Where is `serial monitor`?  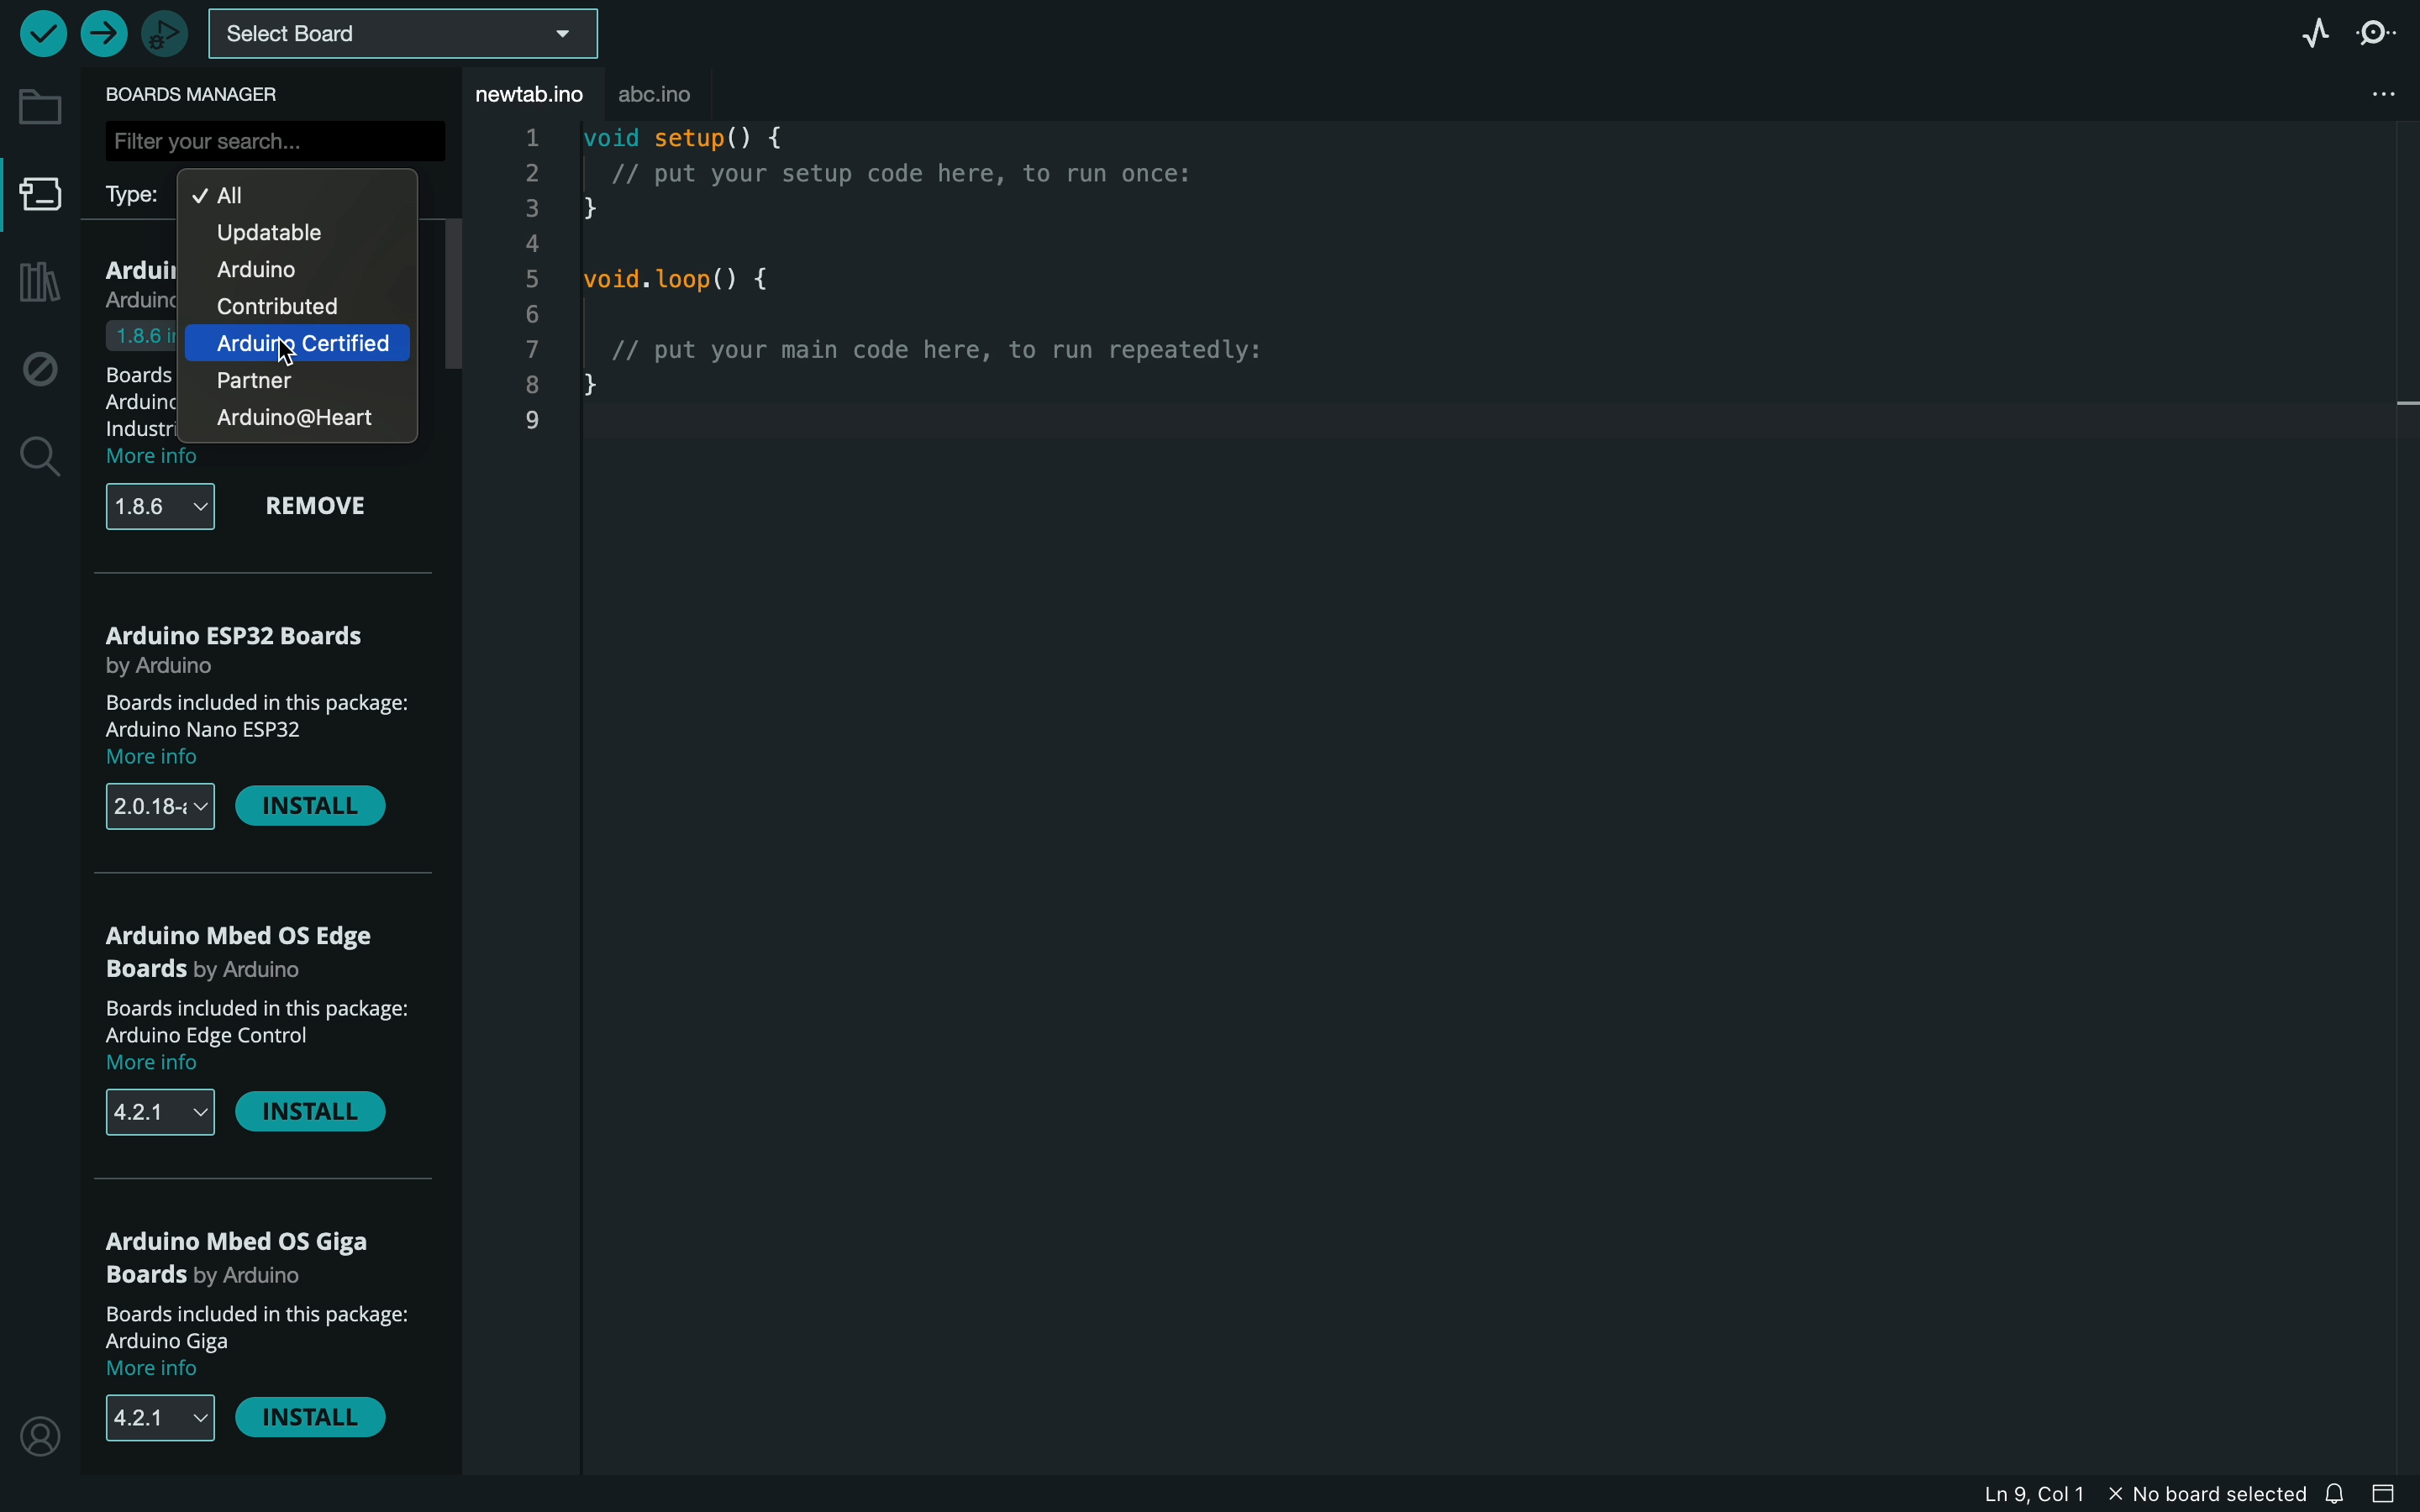
serial monitor is located at coordinates (2375, 33).